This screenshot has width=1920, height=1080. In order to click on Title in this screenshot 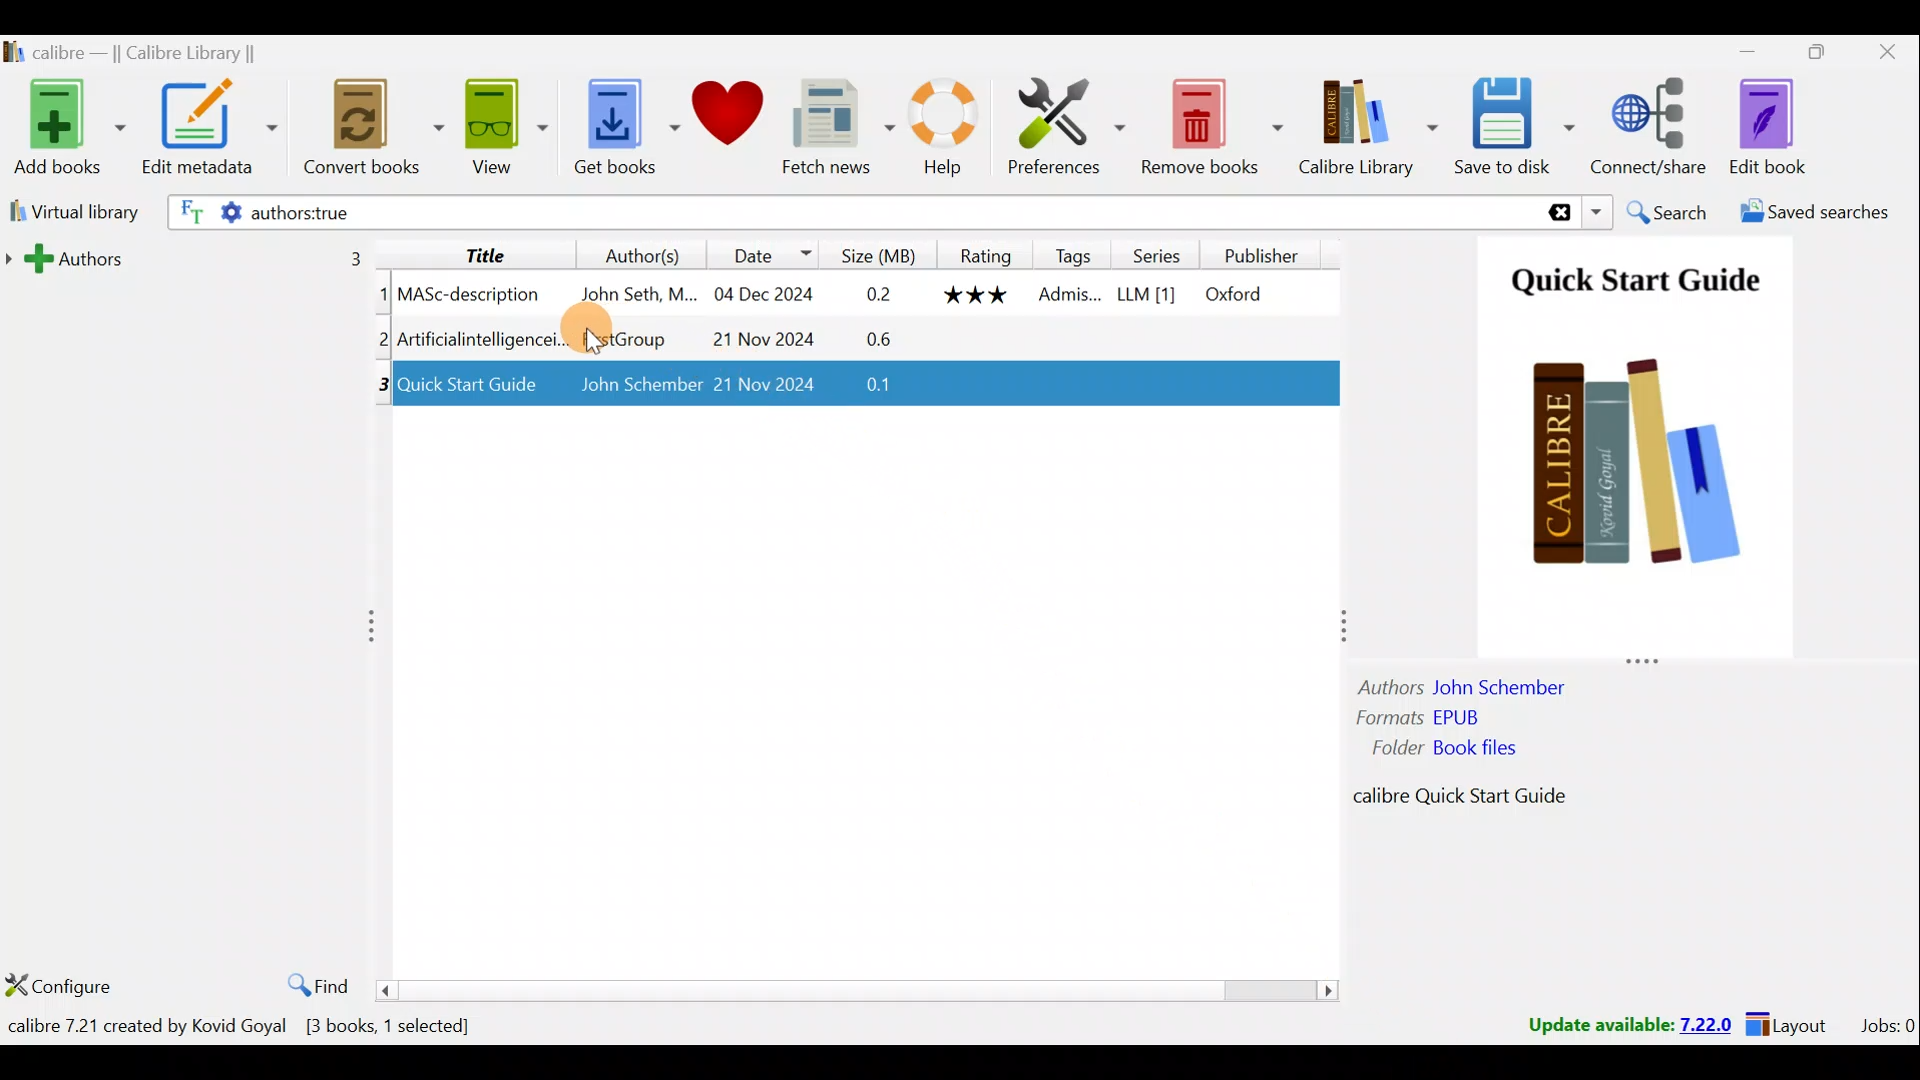, I will do `click(478, 252)`.